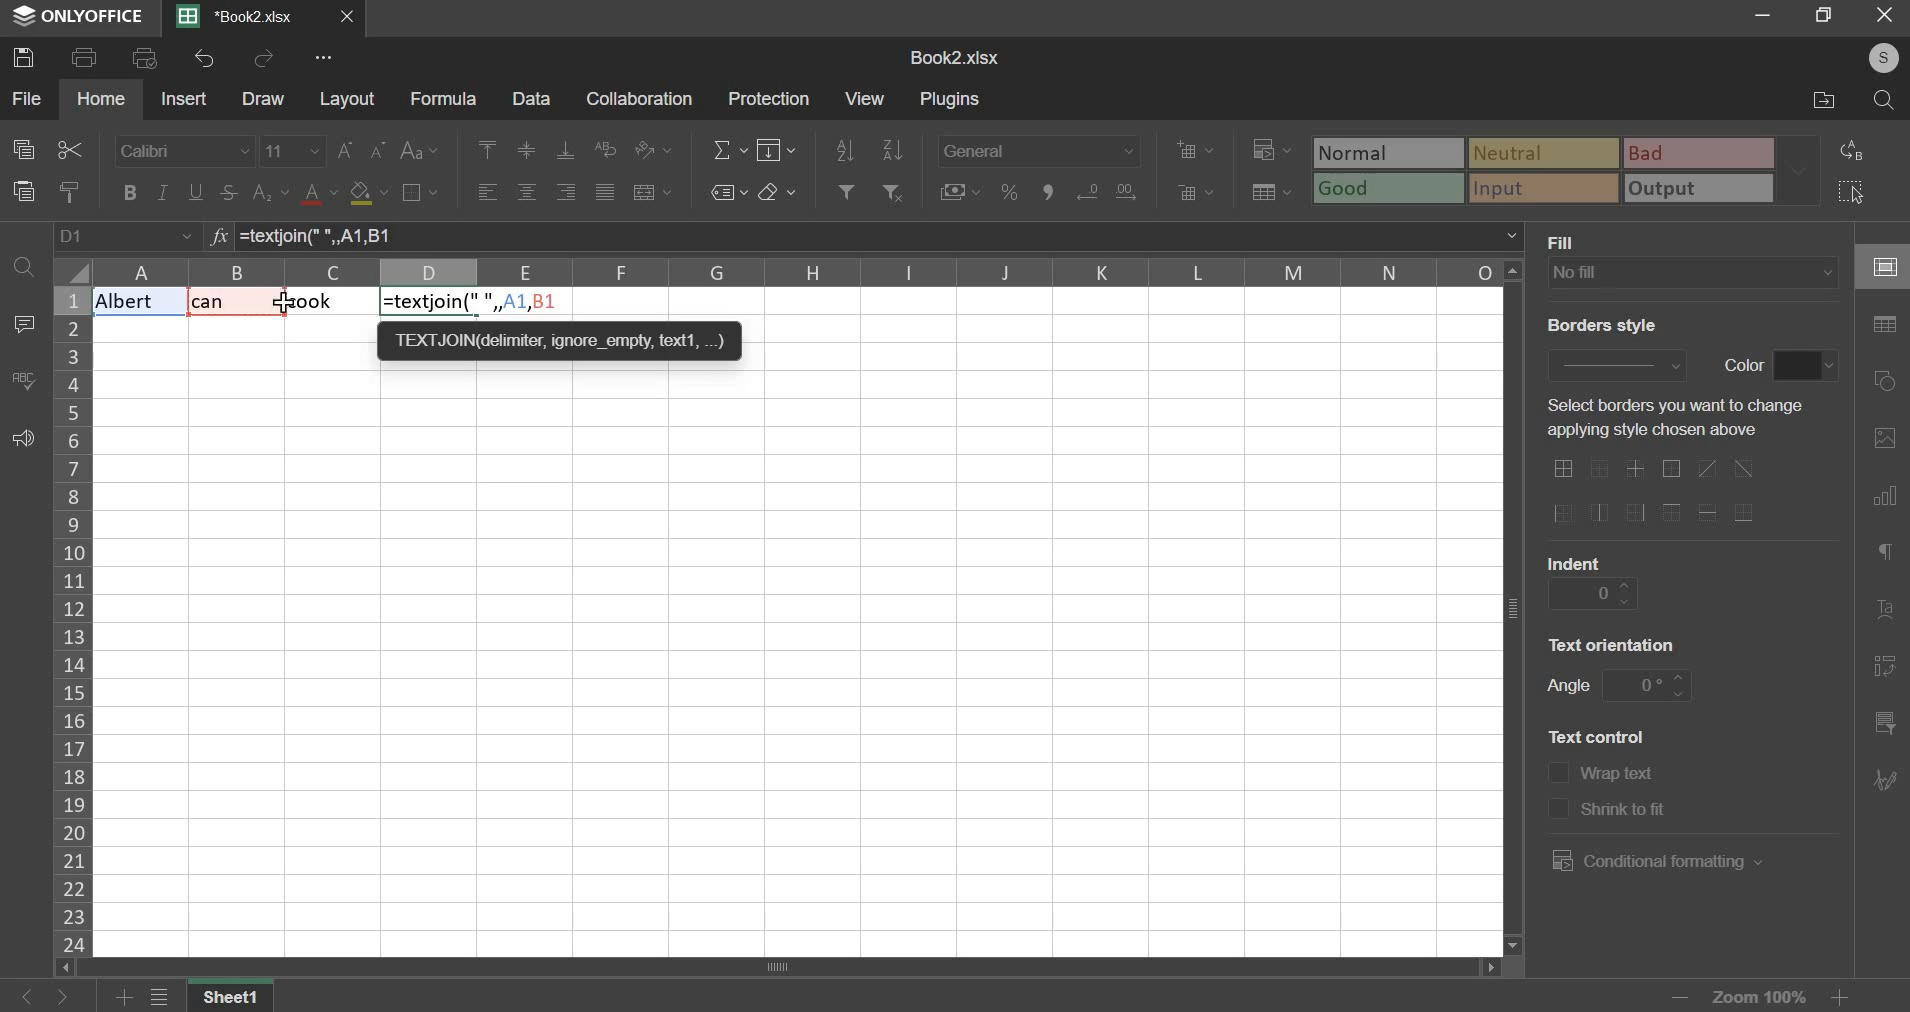 The image size is (1910, 1012). What do you see at coordinates (1517, 606) in the screenshot?
I see `vertical scroll bar` at bounding box center [1517, 606].